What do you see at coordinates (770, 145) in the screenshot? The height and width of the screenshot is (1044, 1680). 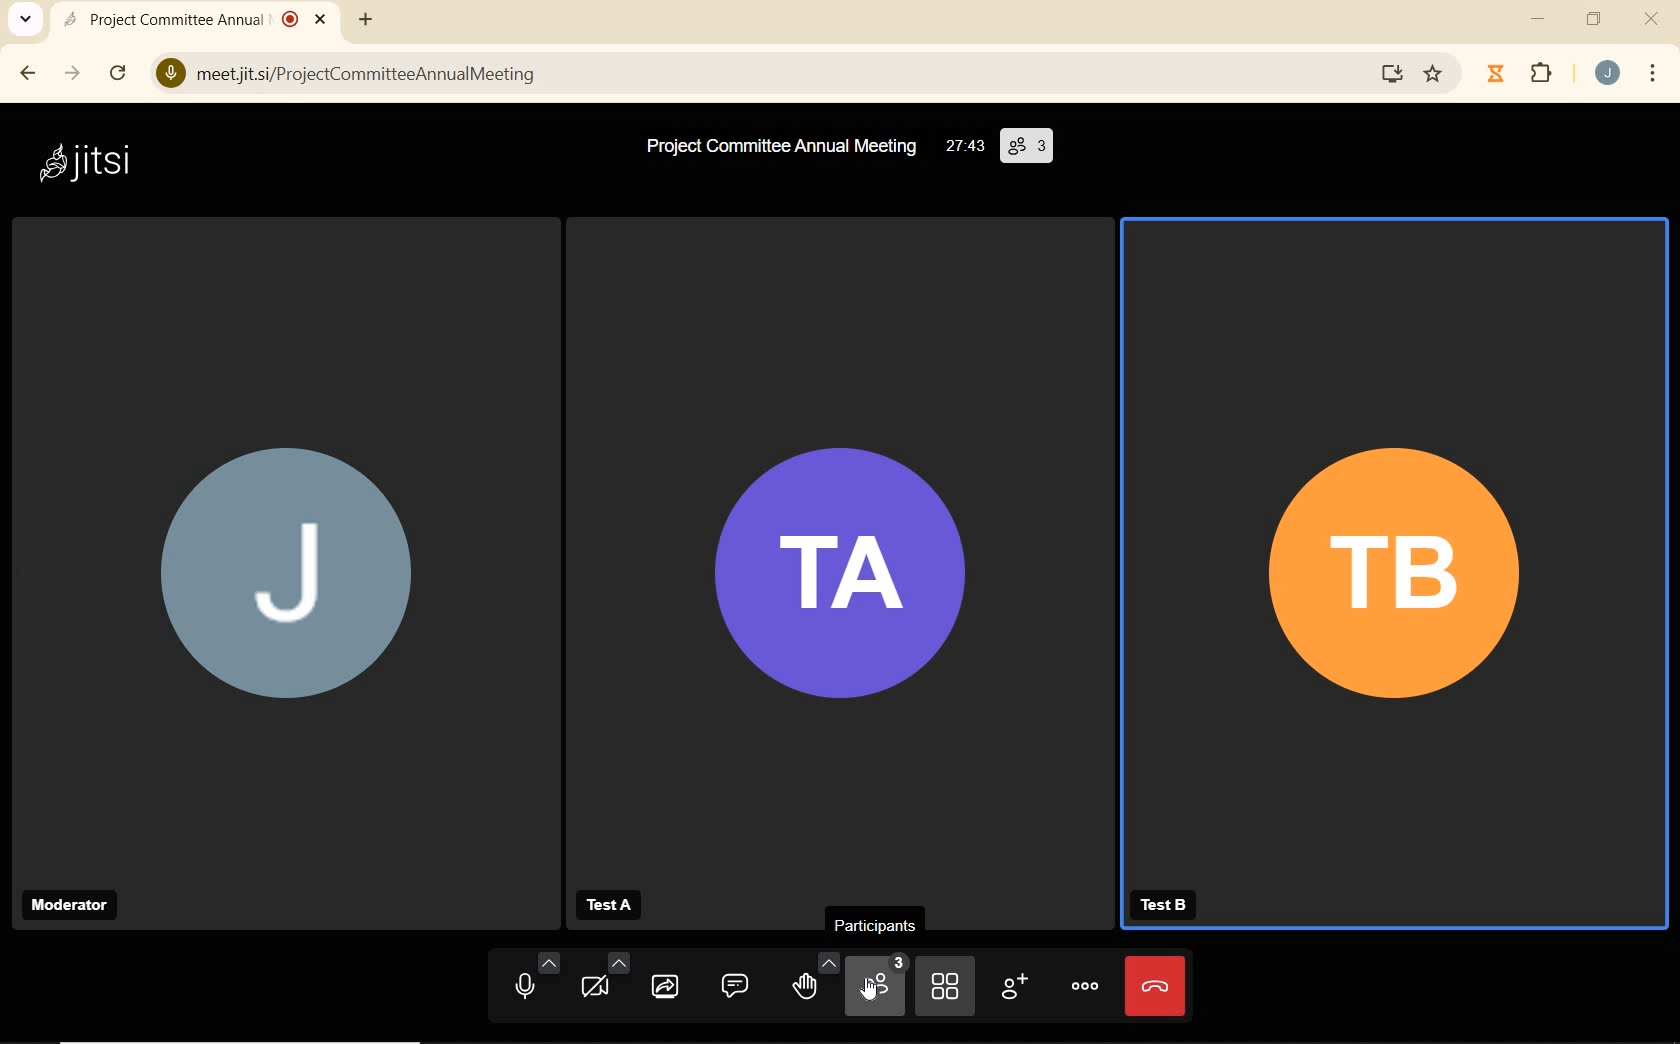 I see `Project Committee Annual Meeting` at bounding box center [770, 145].